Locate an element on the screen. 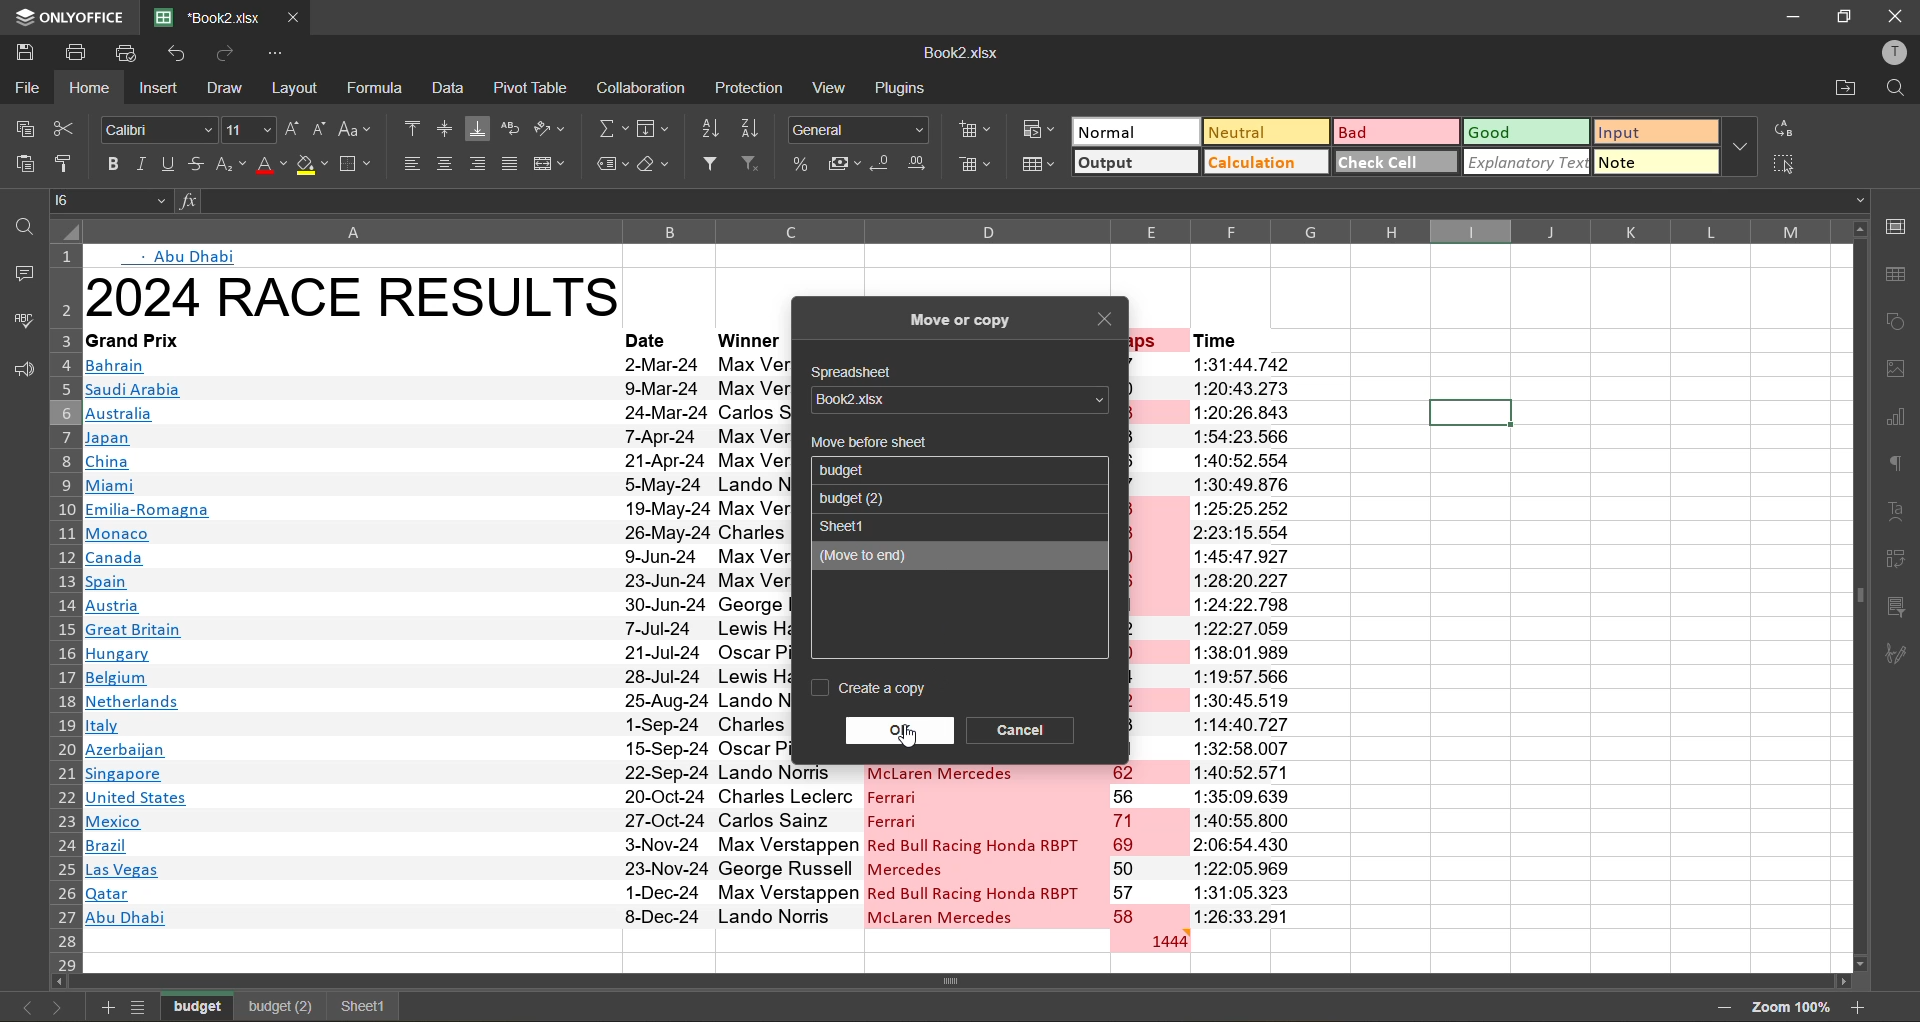 Image resolution: width=1920 pixels, height=1022 pixels. zoom out is located at coordinates (1717, 1007).